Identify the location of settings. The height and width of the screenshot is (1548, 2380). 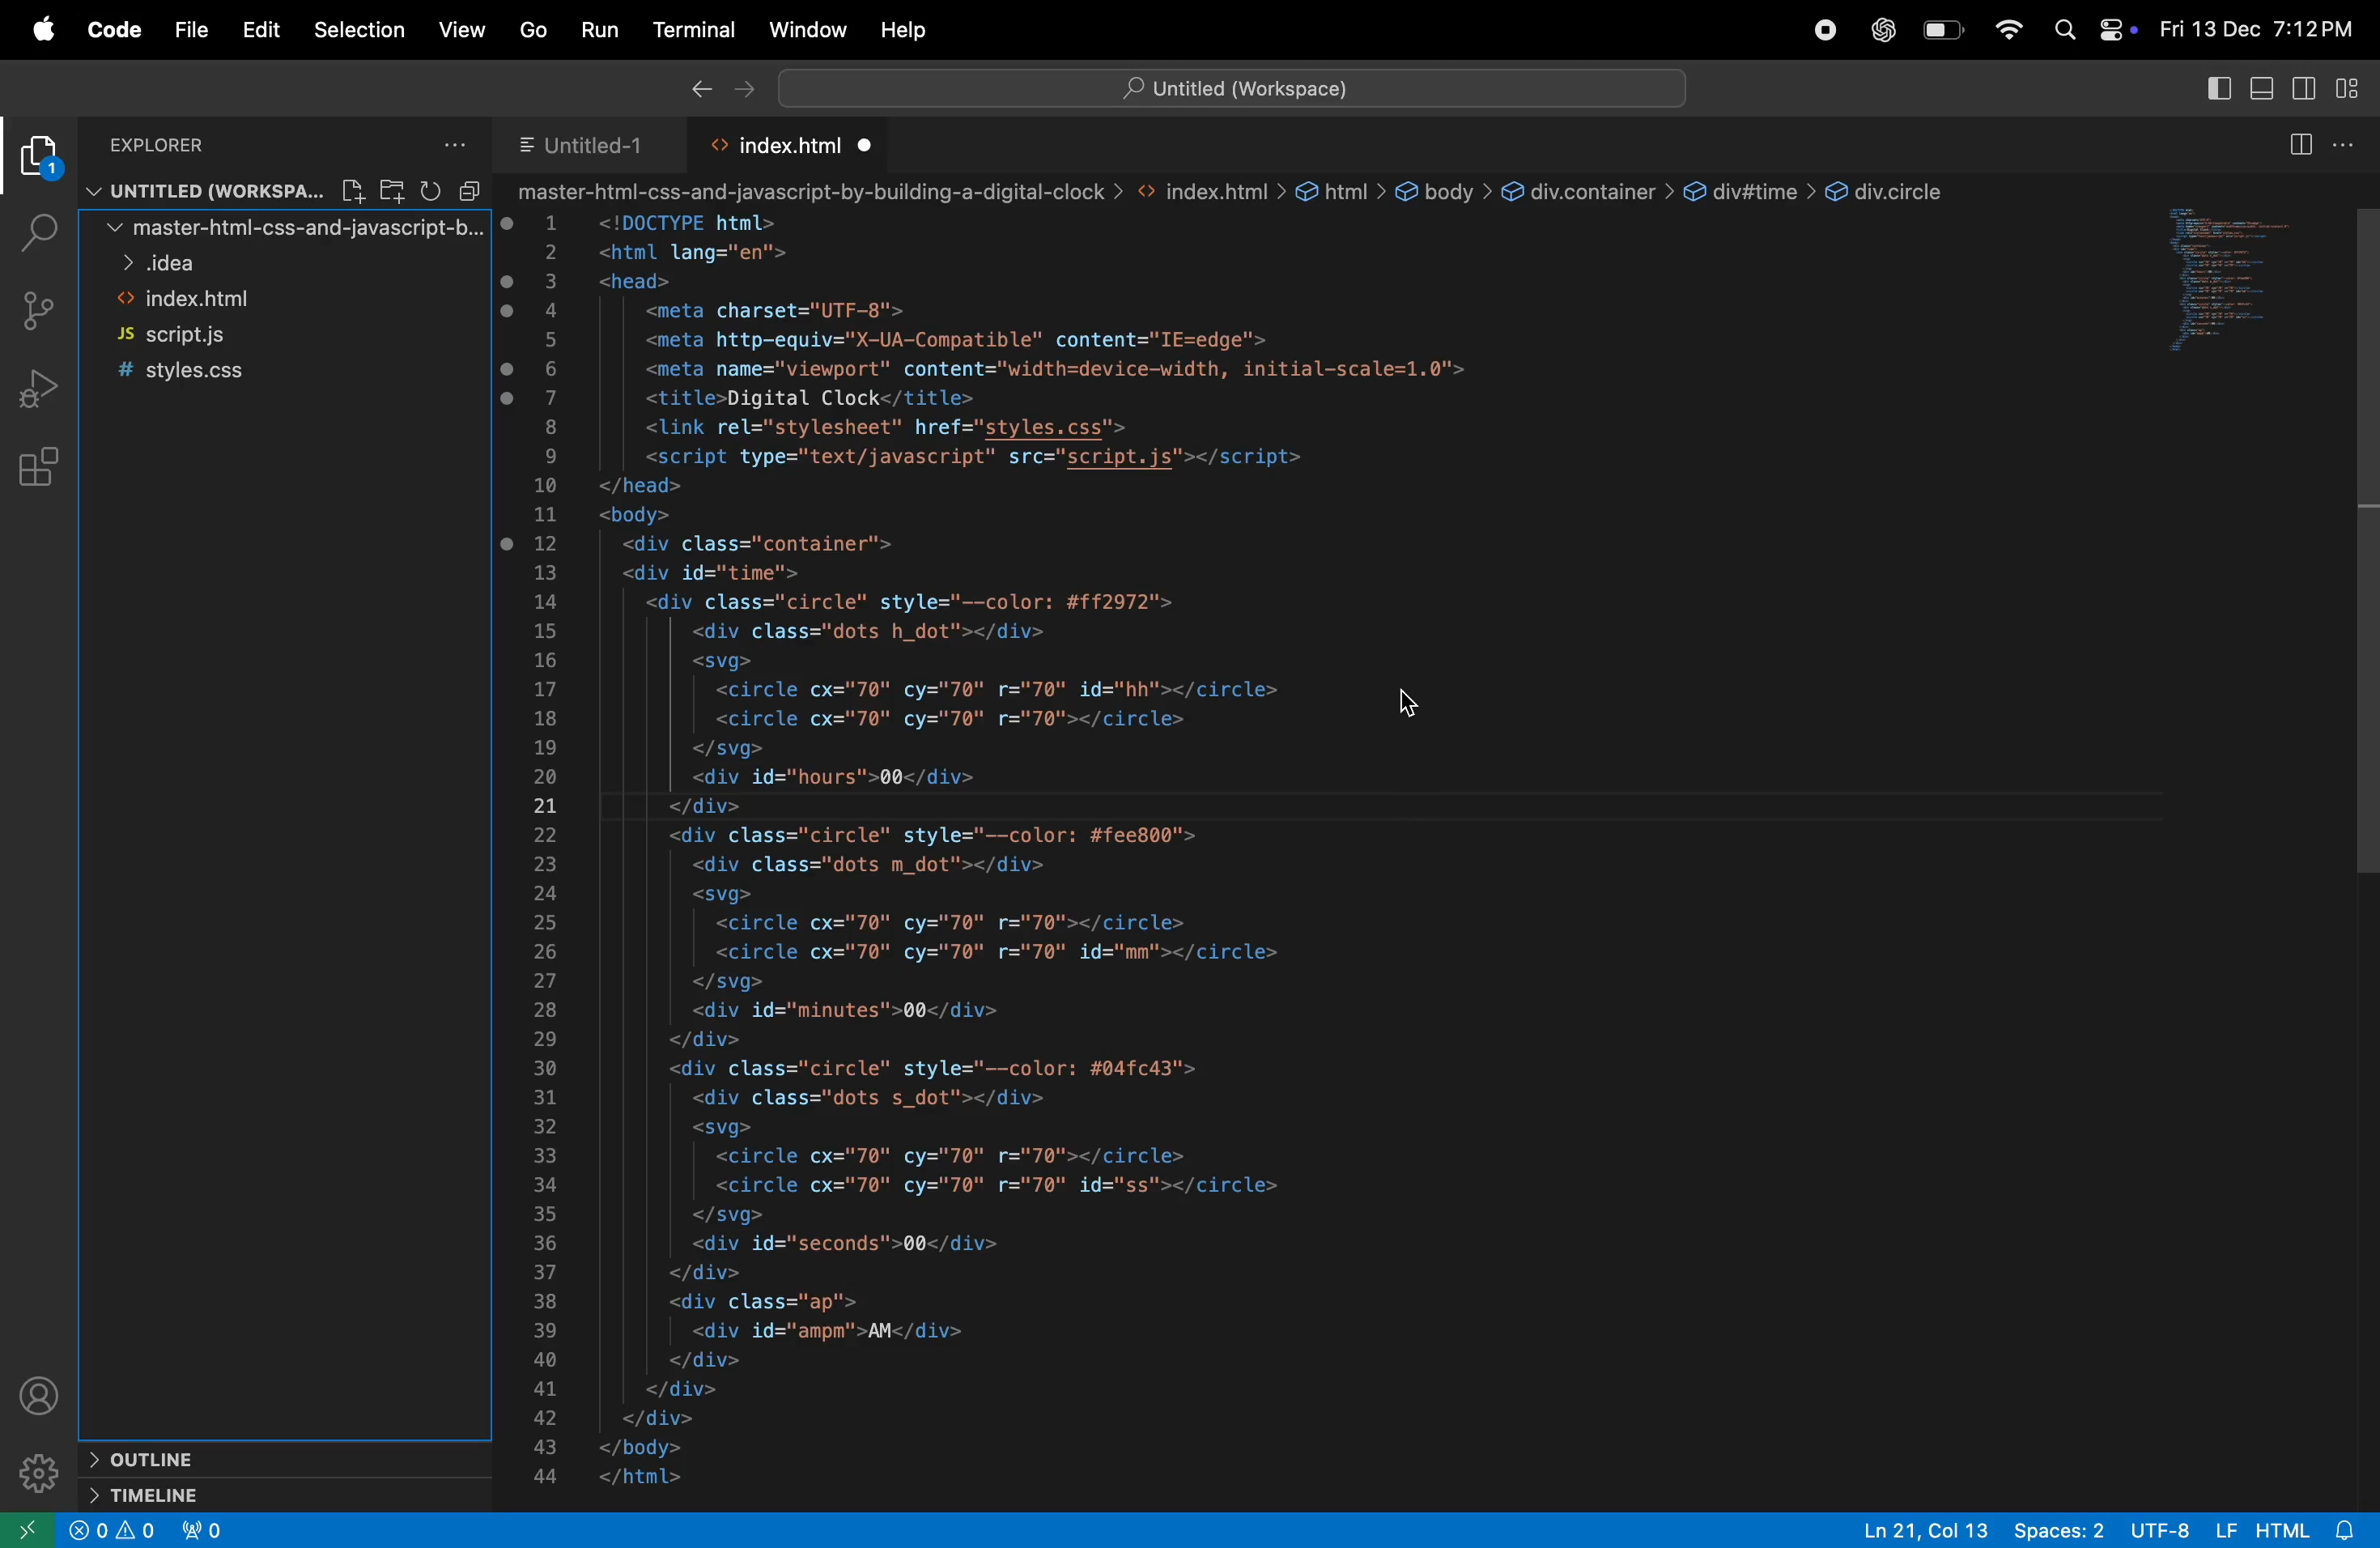
(42, 1474).